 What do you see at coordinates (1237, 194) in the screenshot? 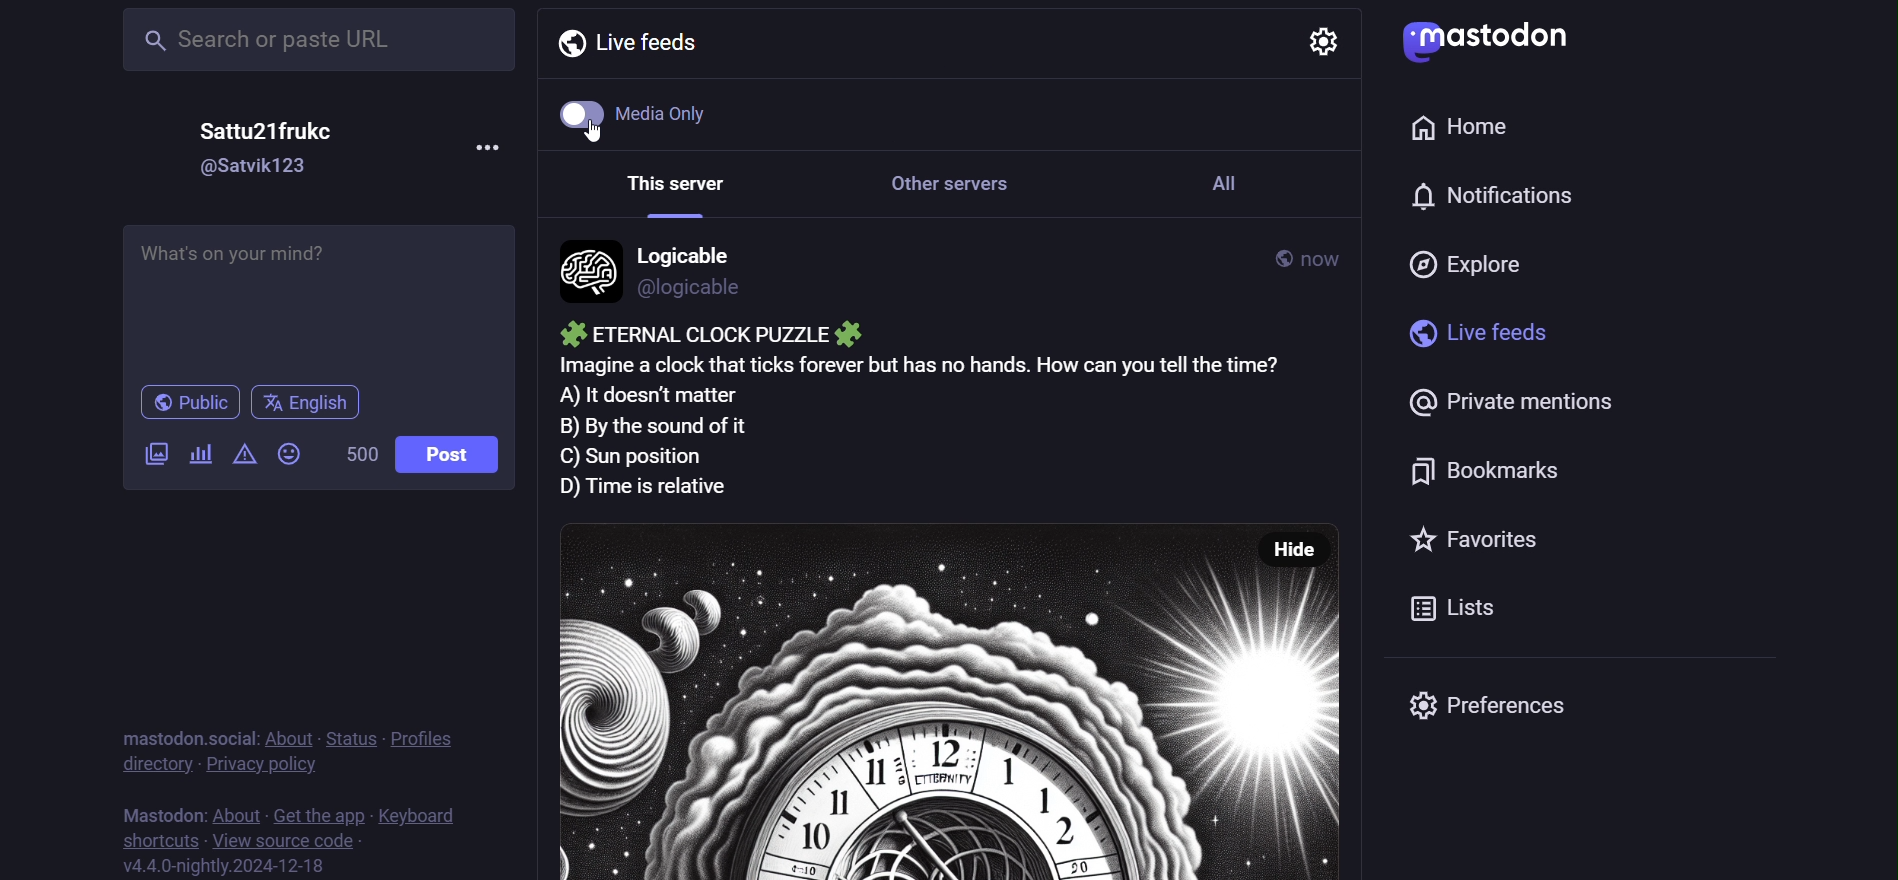
I see `all` at bounding box center [1237, 194].